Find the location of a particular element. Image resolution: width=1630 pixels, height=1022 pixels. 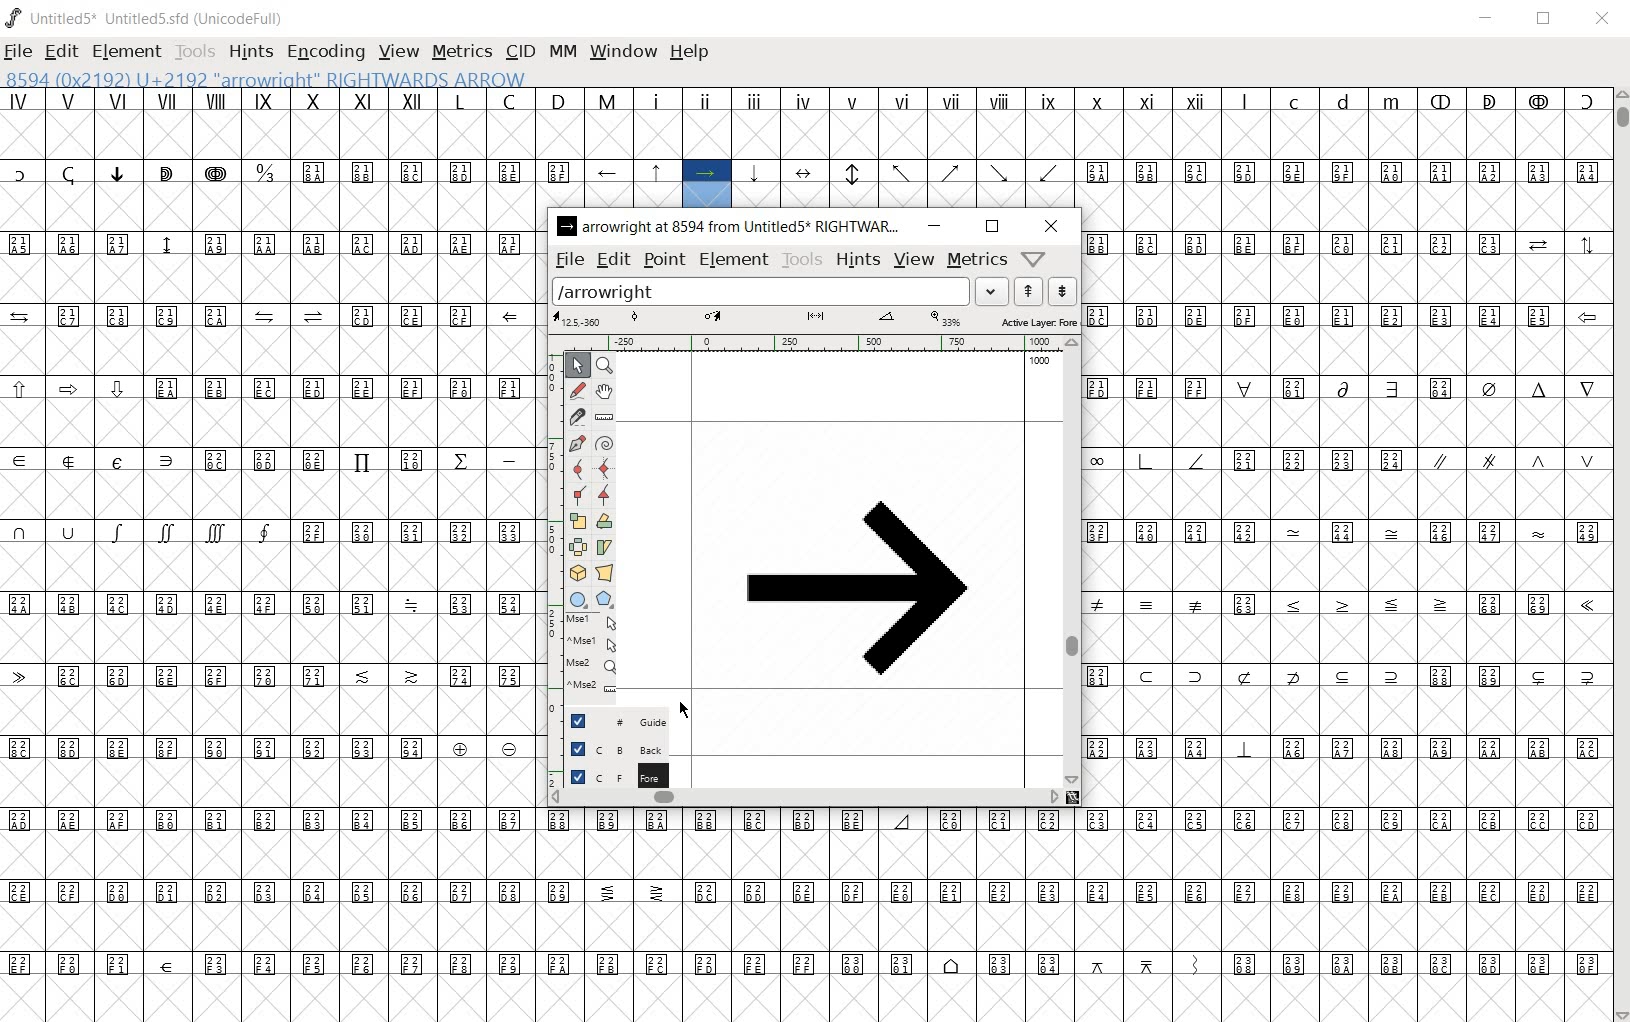

draw a freehand curve is located at coordinates (577, 390).